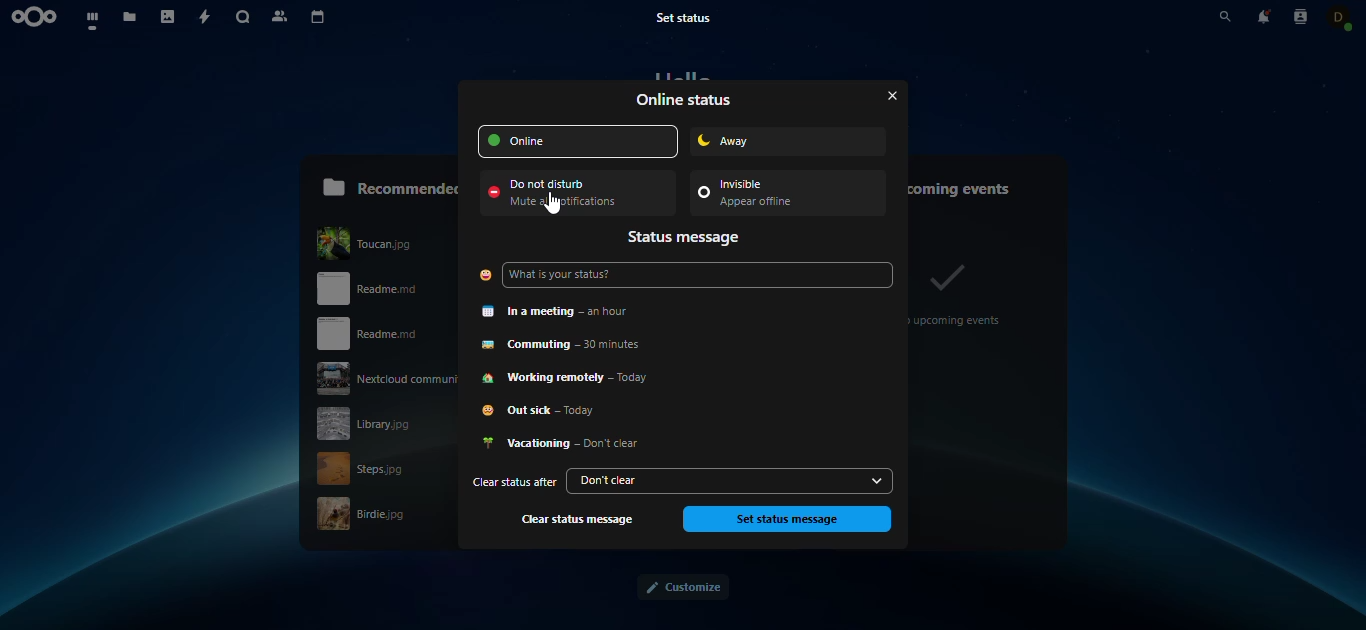  What do you see at coordinates (374, 468) in the screenshot?
I see `strps.jpg` at bounding box center [374, 468].